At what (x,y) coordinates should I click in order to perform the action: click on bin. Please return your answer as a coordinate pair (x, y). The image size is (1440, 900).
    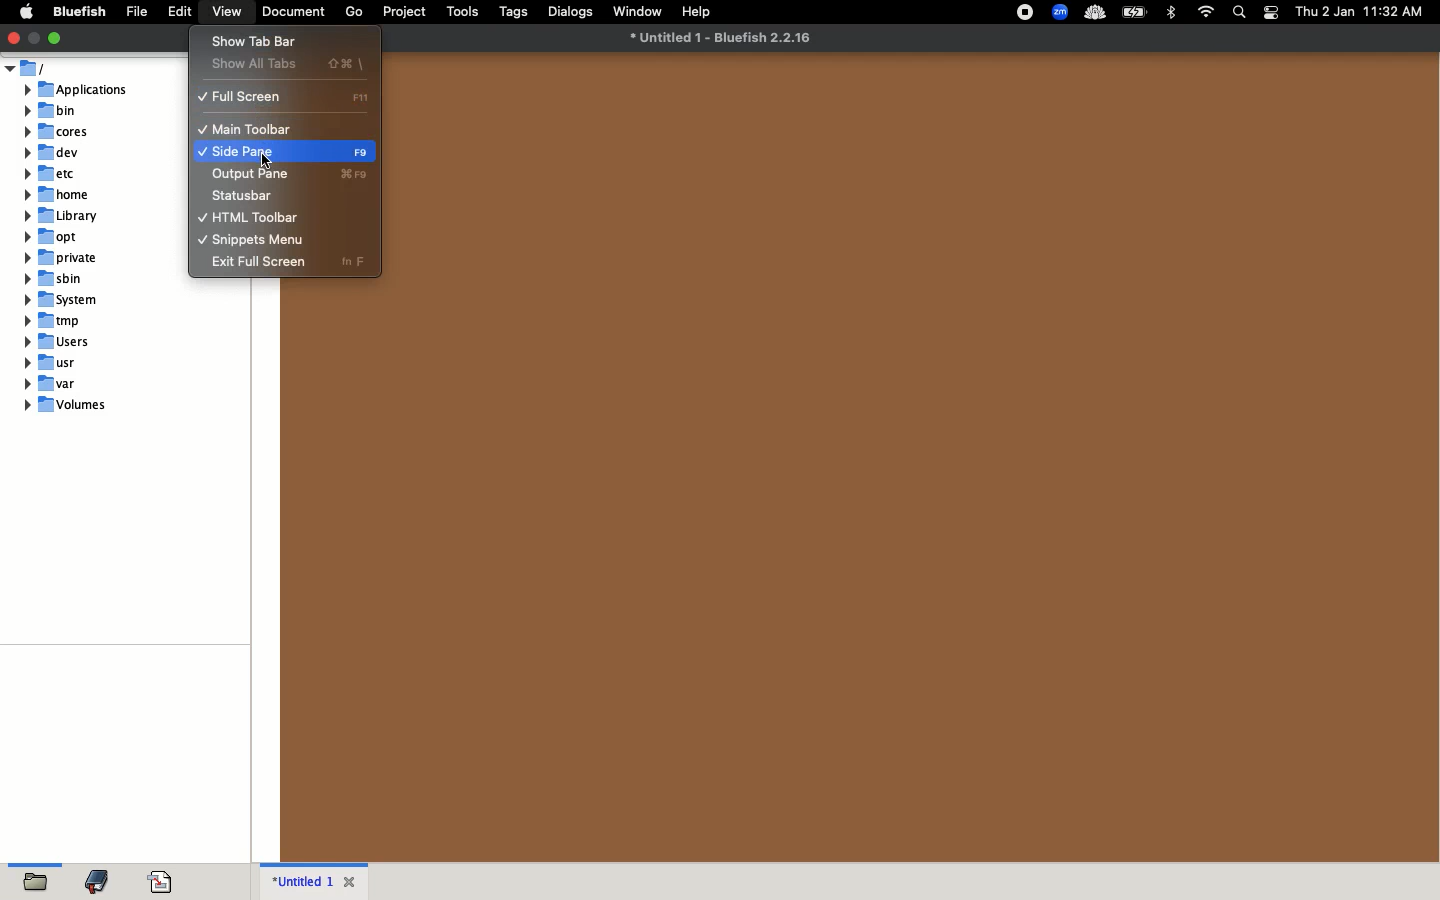
    Looking at the image, I should click on (52, 111).